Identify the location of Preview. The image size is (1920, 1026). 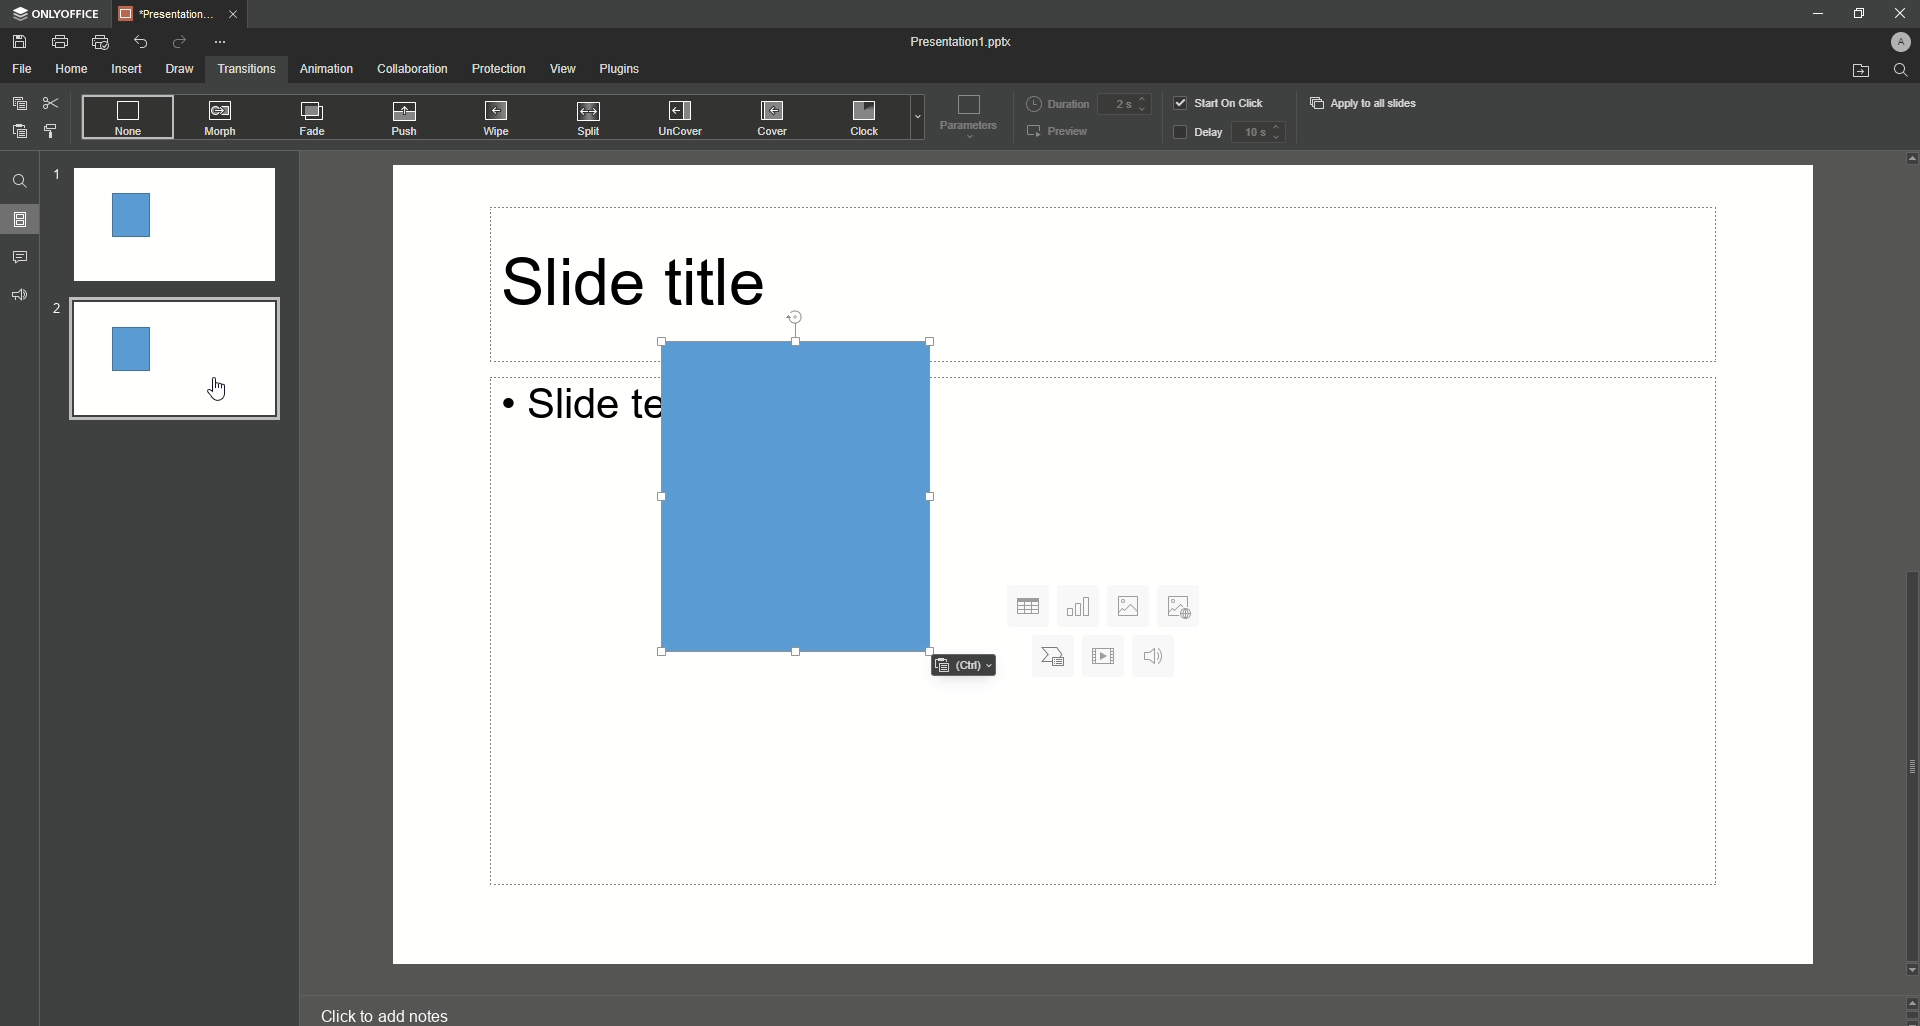
(1057, 134).